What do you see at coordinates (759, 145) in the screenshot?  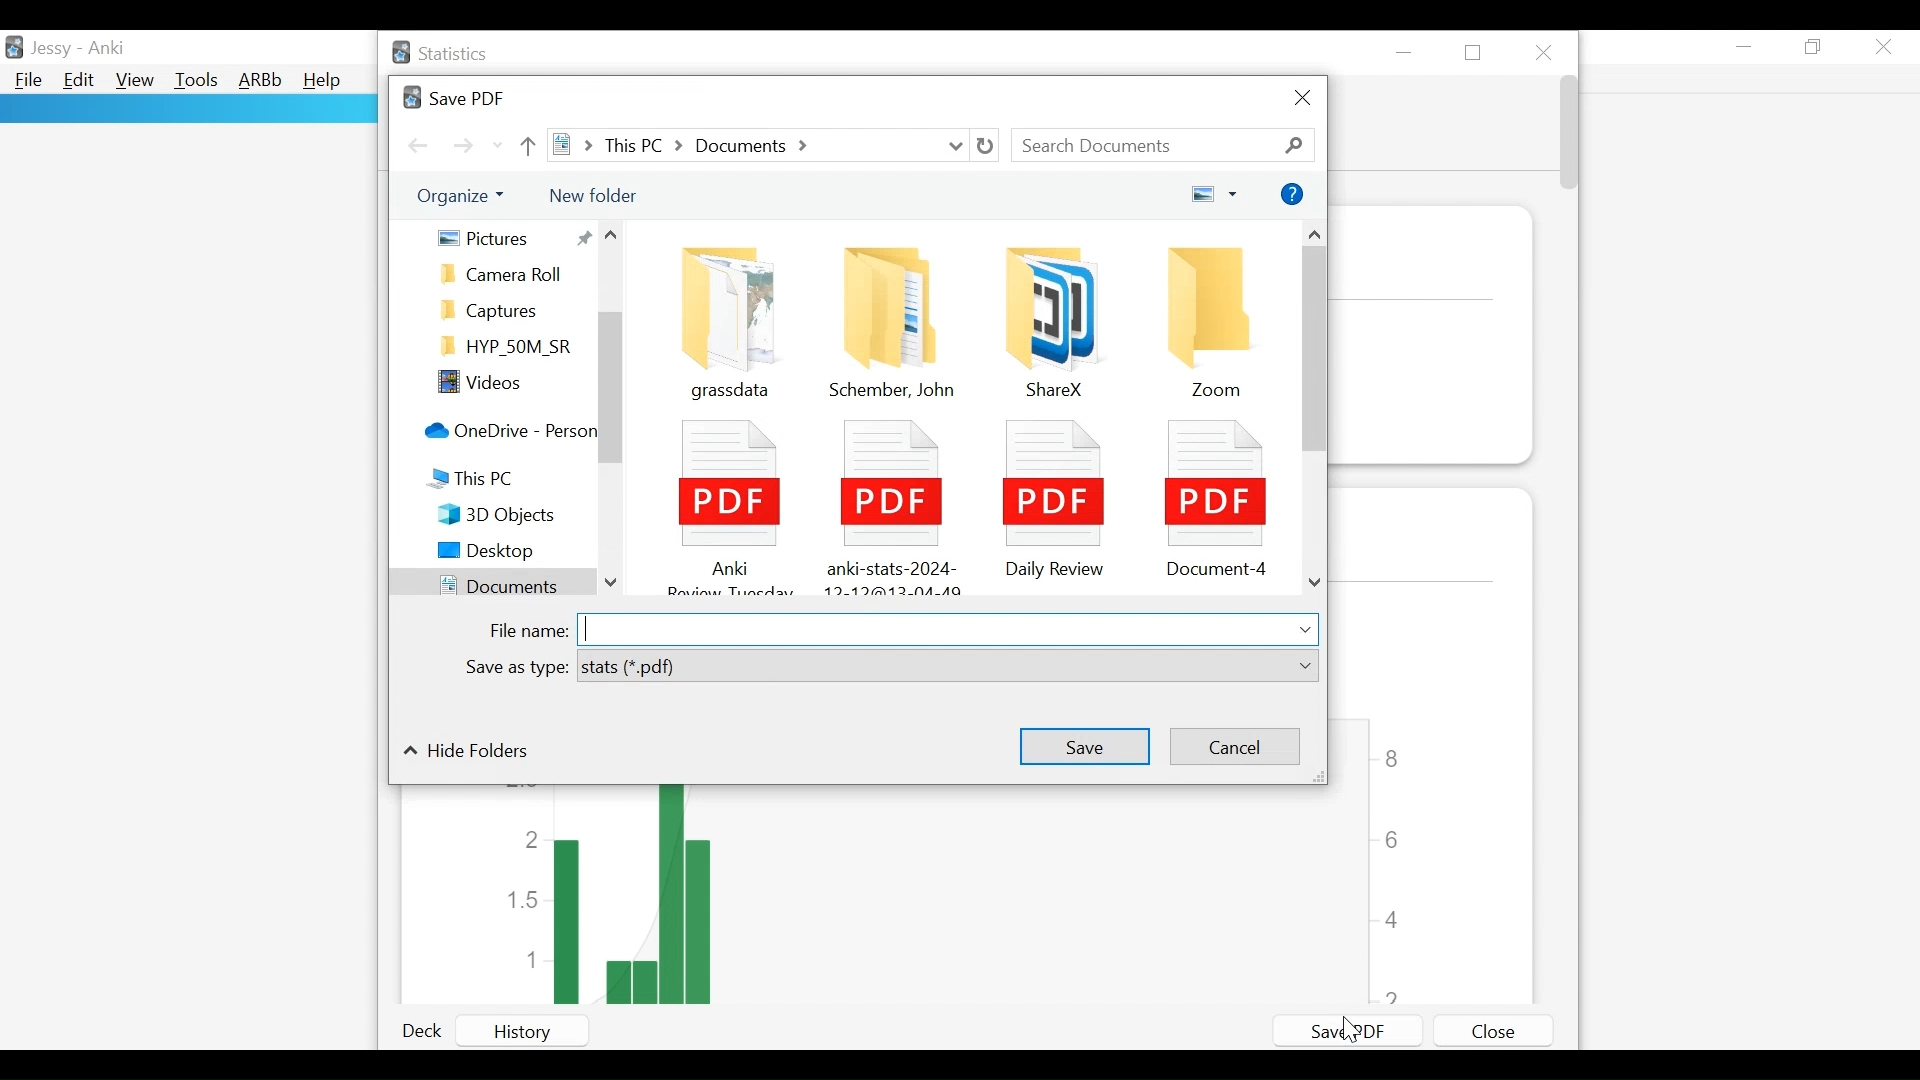 I see `File Path` at bounding box center [759, 145].